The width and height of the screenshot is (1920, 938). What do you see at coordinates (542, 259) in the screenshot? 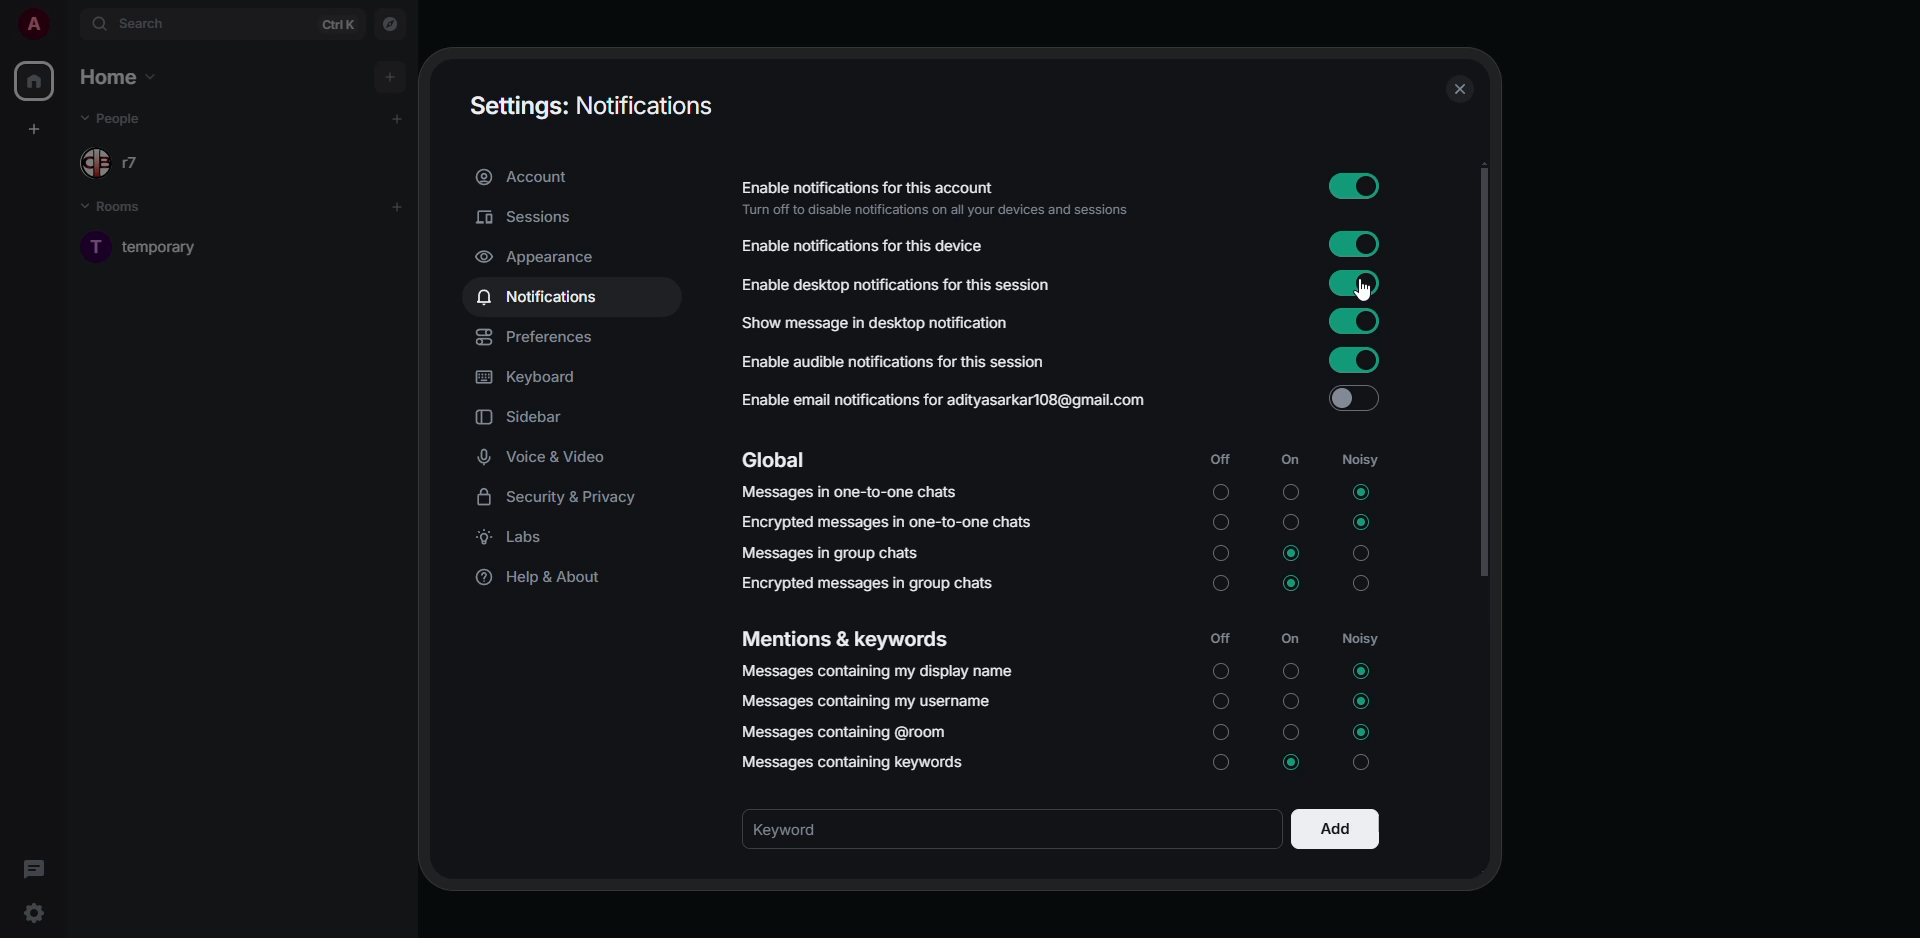
I see `appearance` at bounding box center [542, 259].